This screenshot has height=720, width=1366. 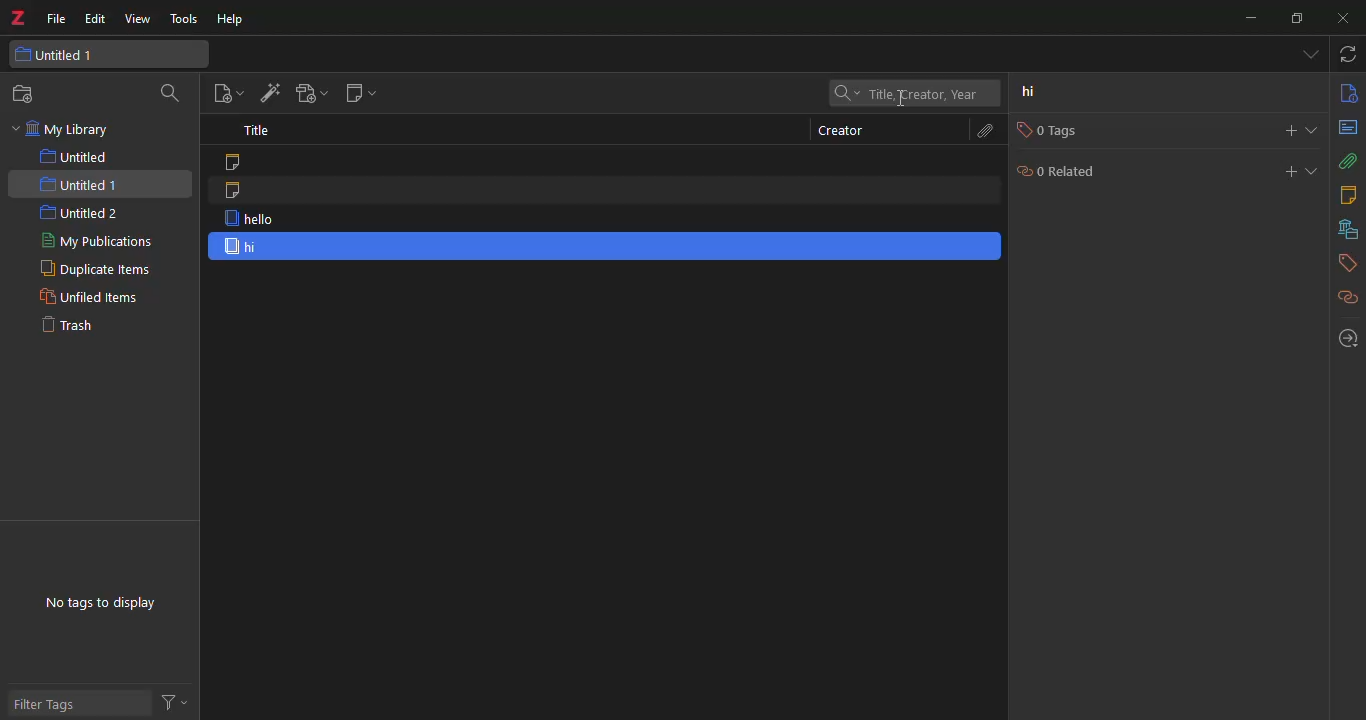 What do you see at coordinates (235, 162) in the screenshot?
I see `note` at bounding box center [235, 162].